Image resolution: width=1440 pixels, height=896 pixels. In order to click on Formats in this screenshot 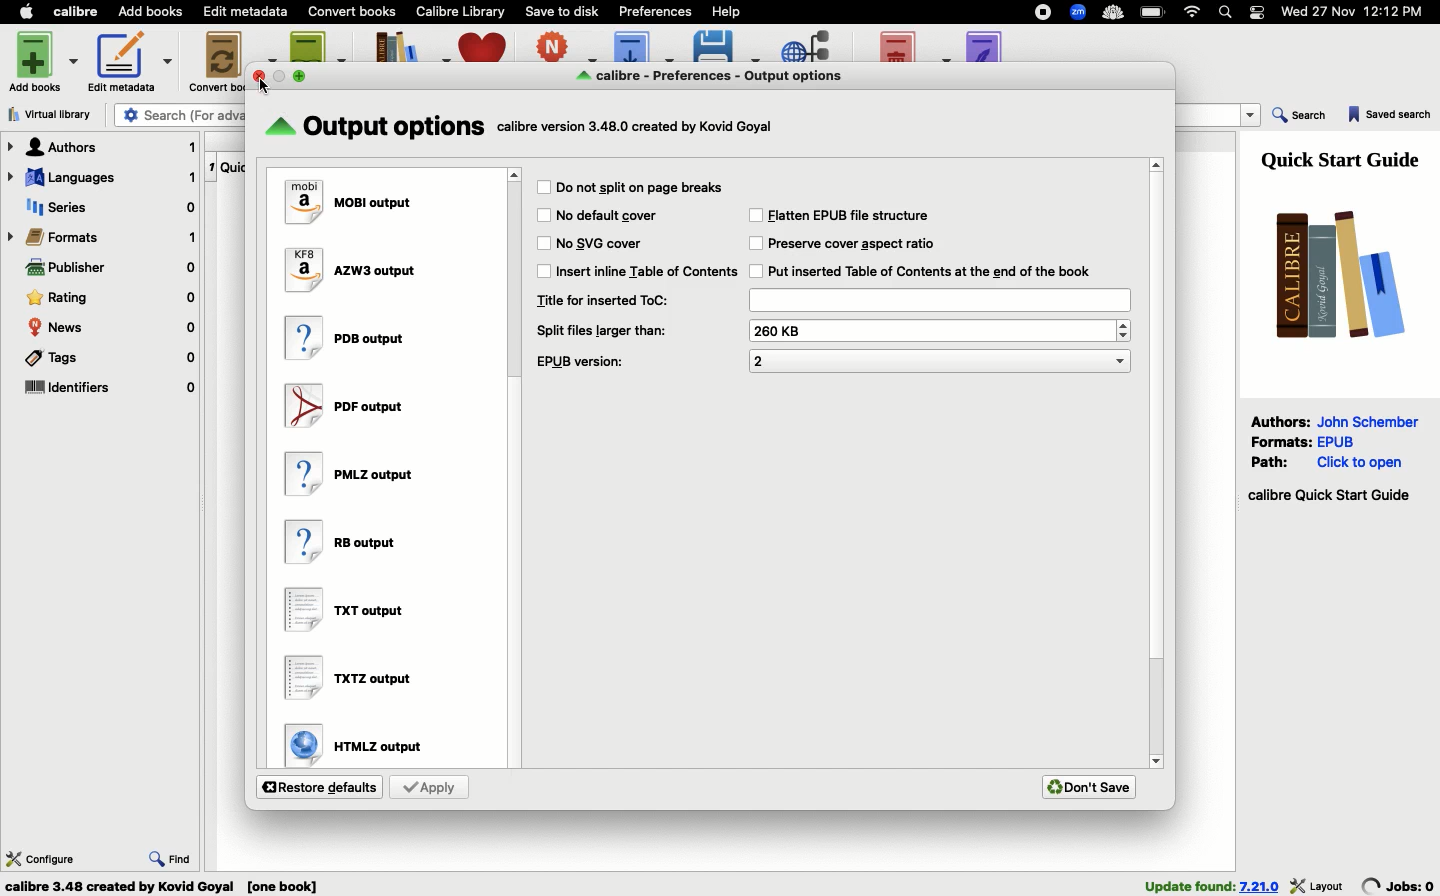, I will do `click(103, 237)`.